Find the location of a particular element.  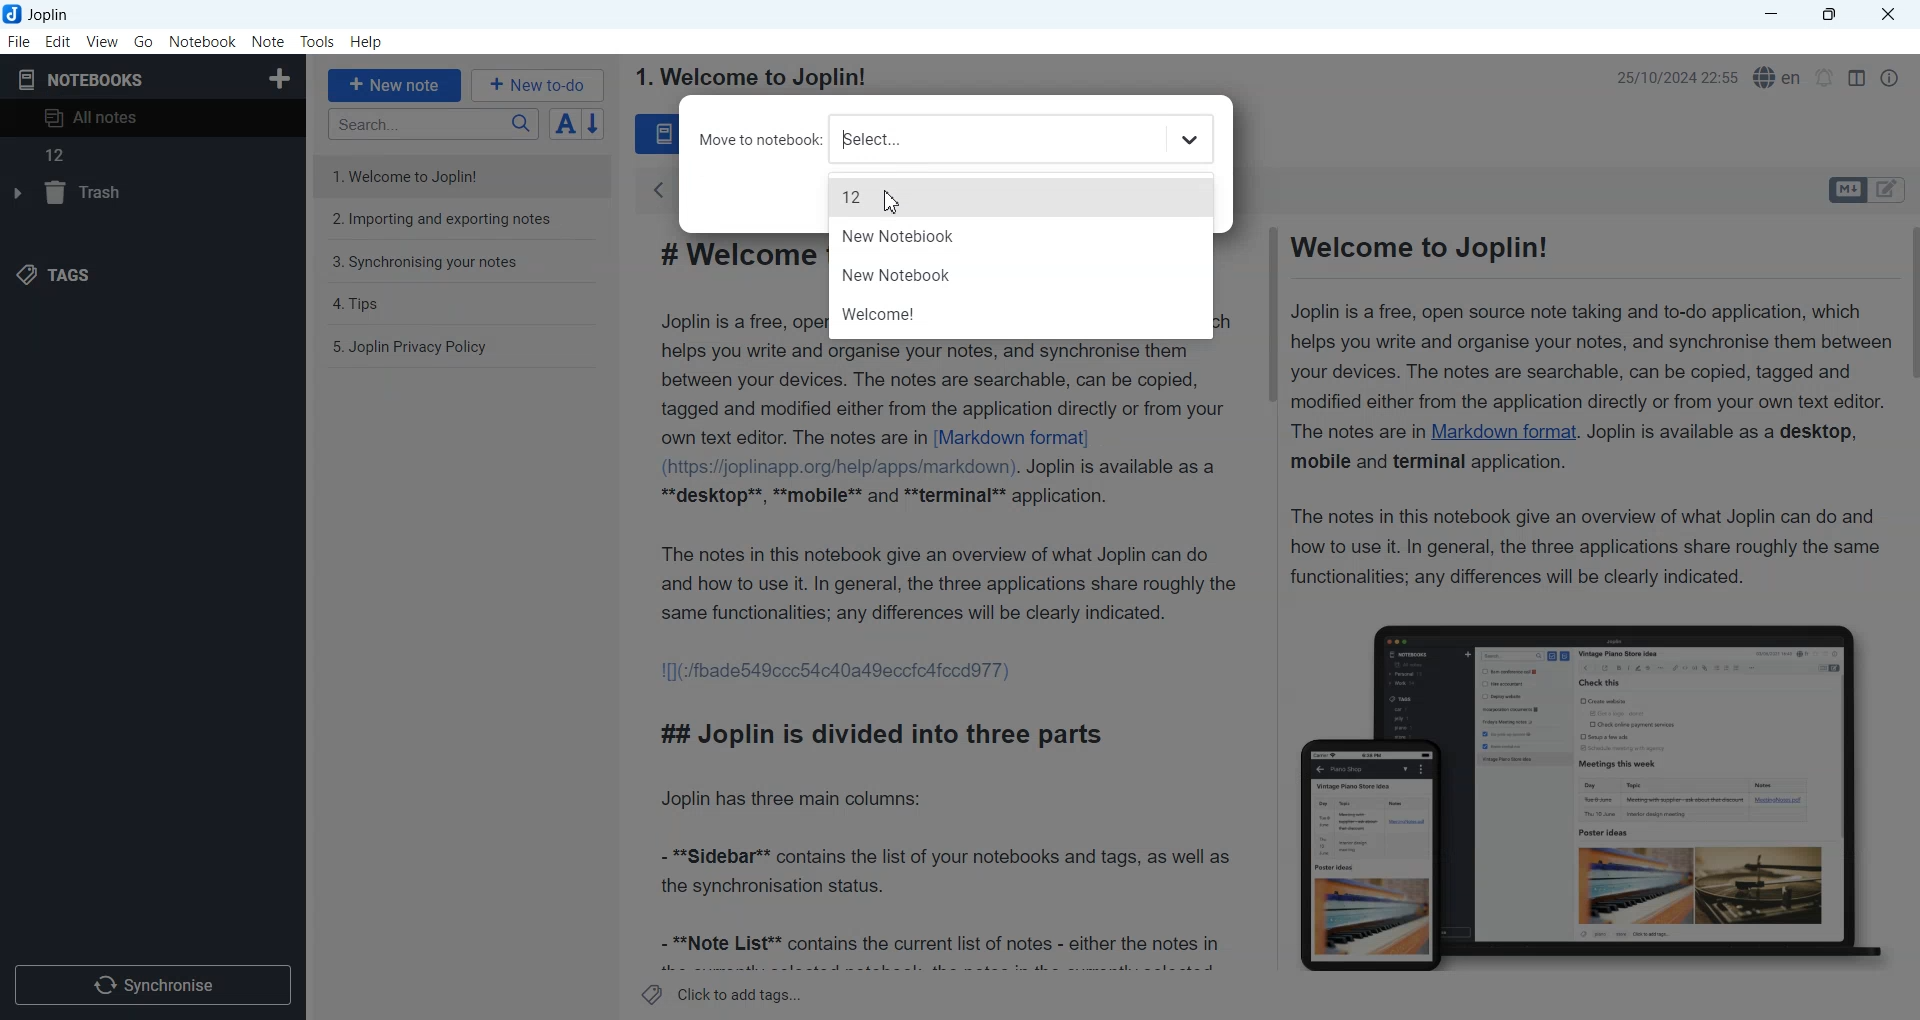

Cursor is located at coordinates (892, 201).